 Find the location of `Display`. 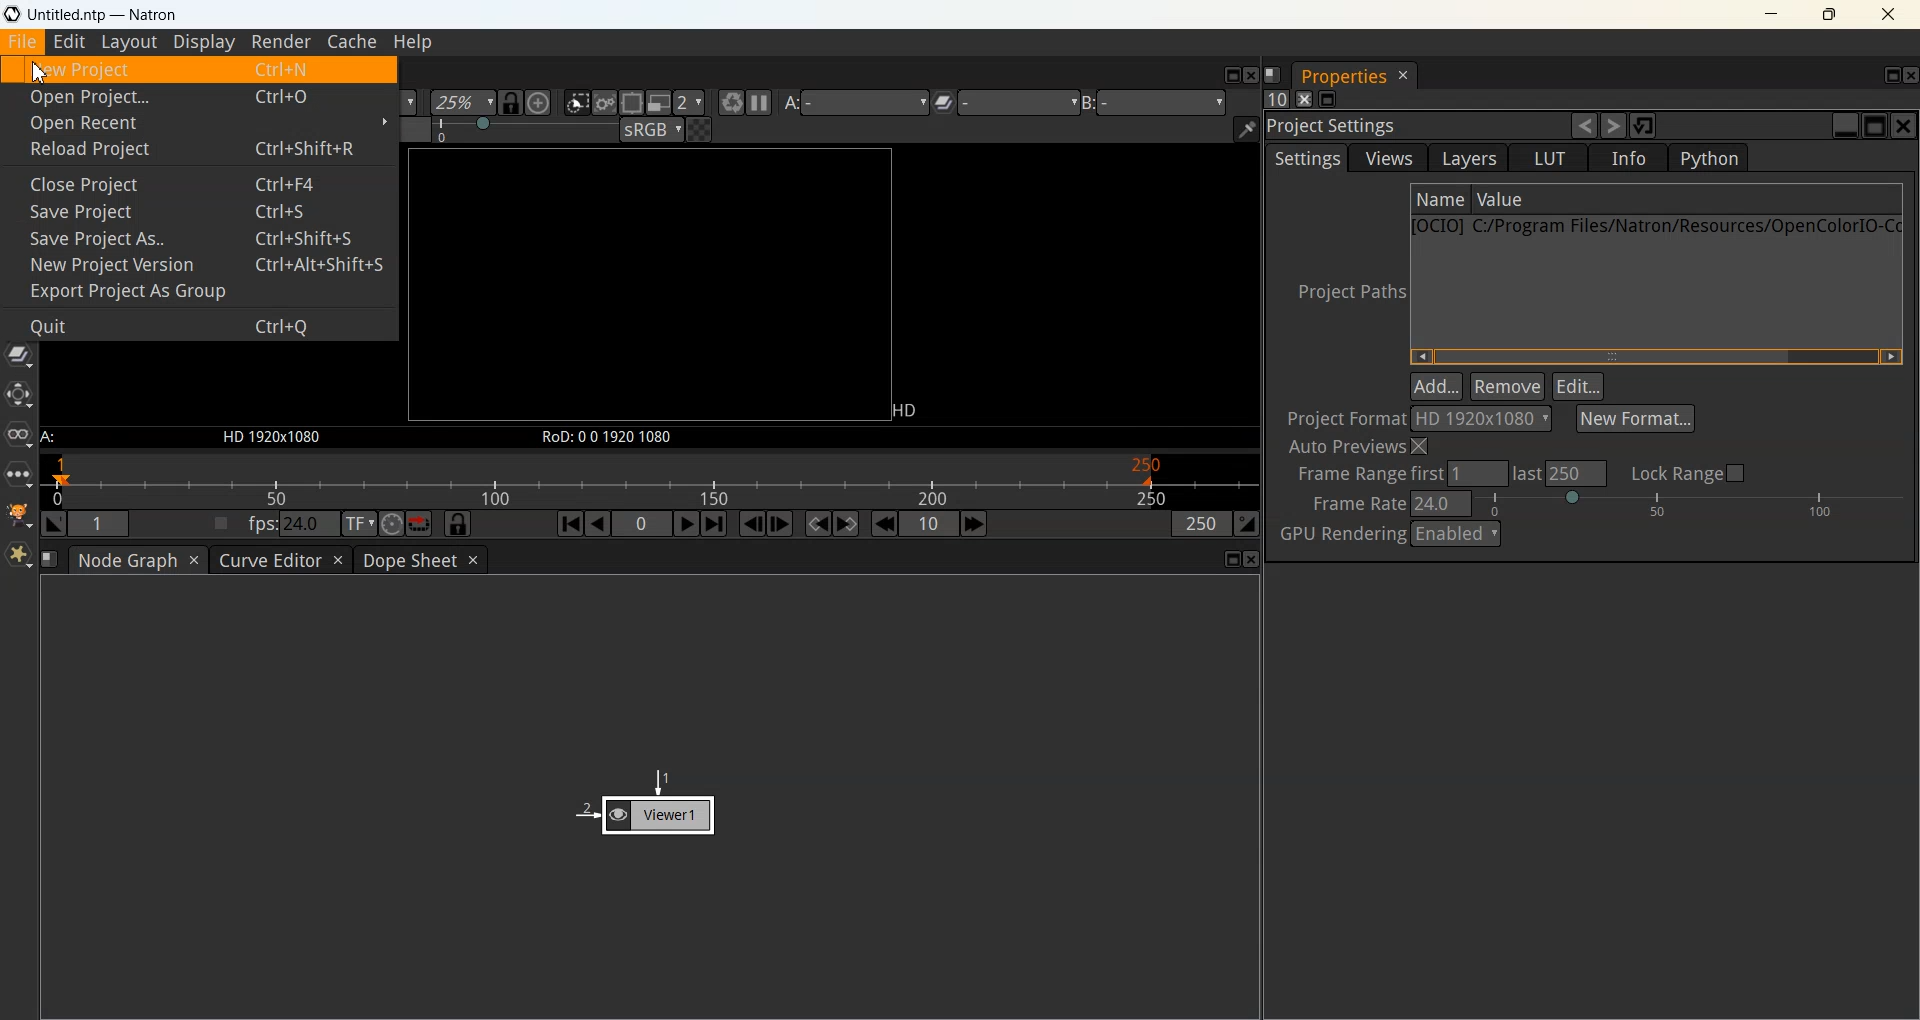

Display is located at coordinates (203, 43).